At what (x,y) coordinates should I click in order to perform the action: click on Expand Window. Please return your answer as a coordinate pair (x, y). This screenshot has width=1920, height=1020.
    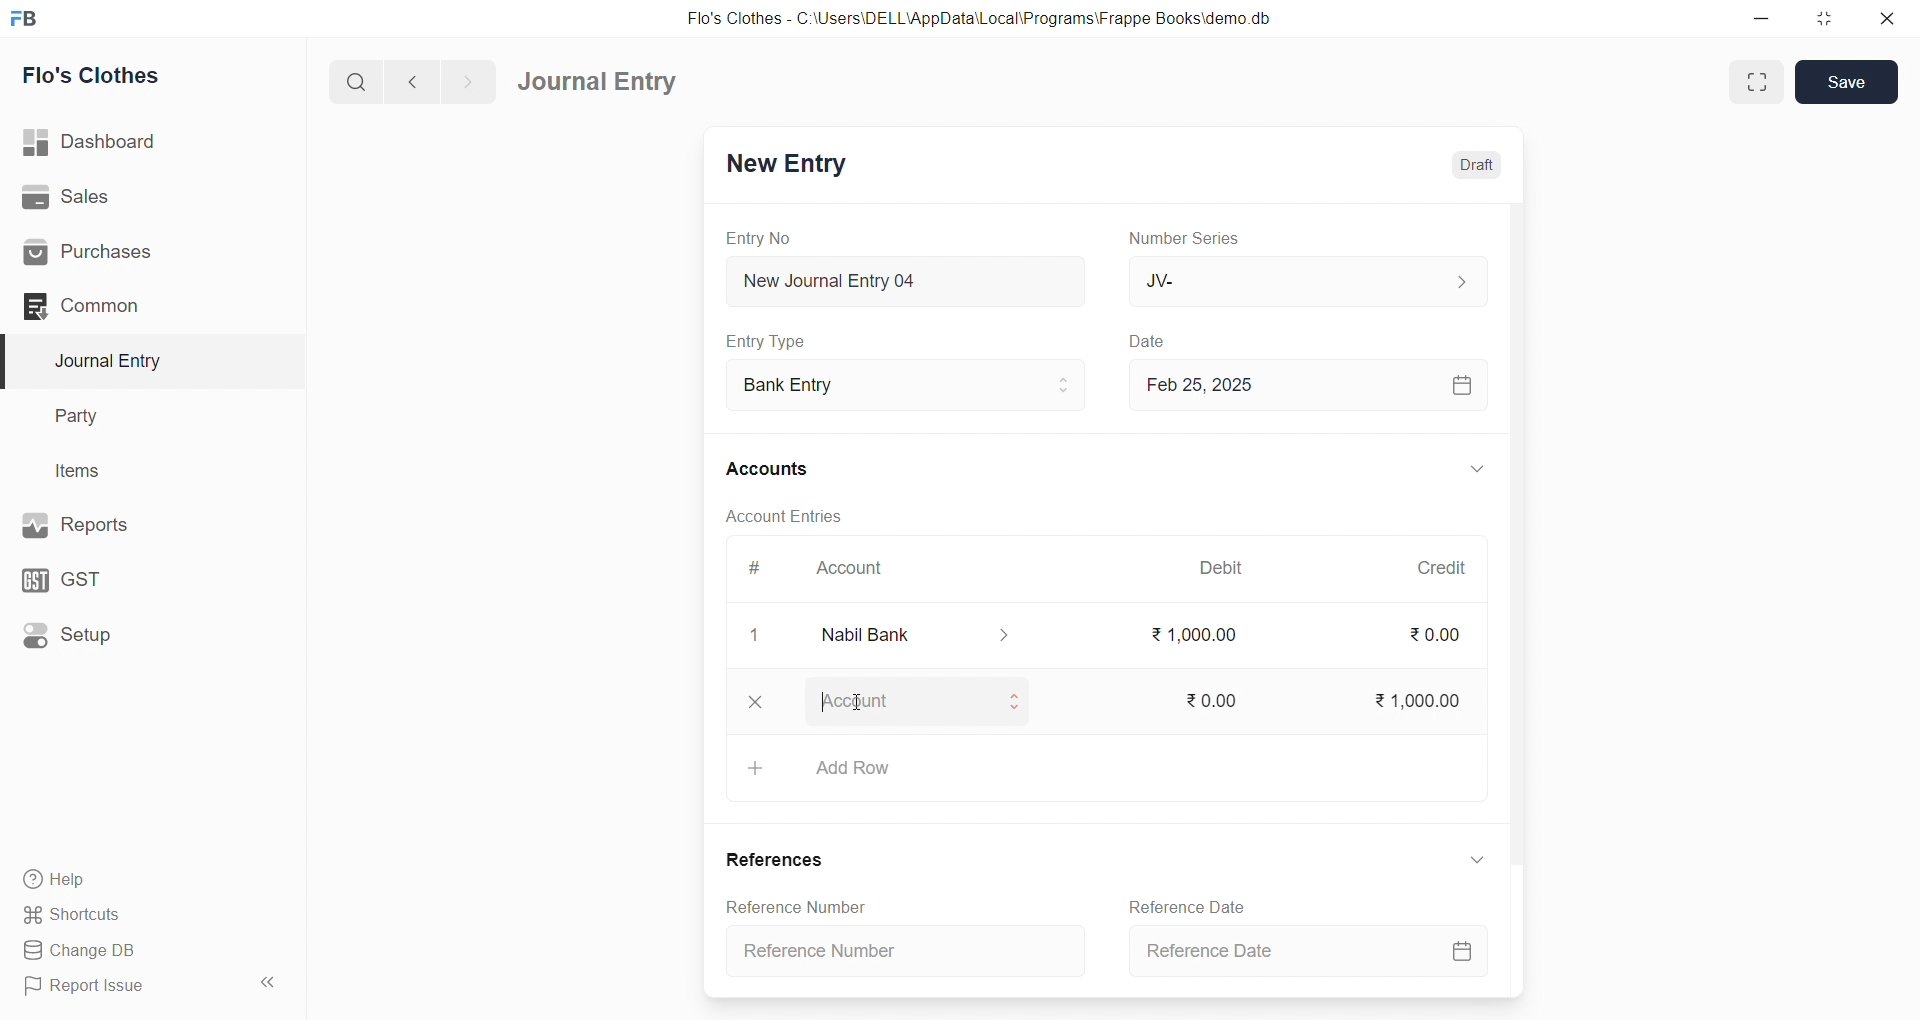
    Looking at the image, I should click on (1757, 82).